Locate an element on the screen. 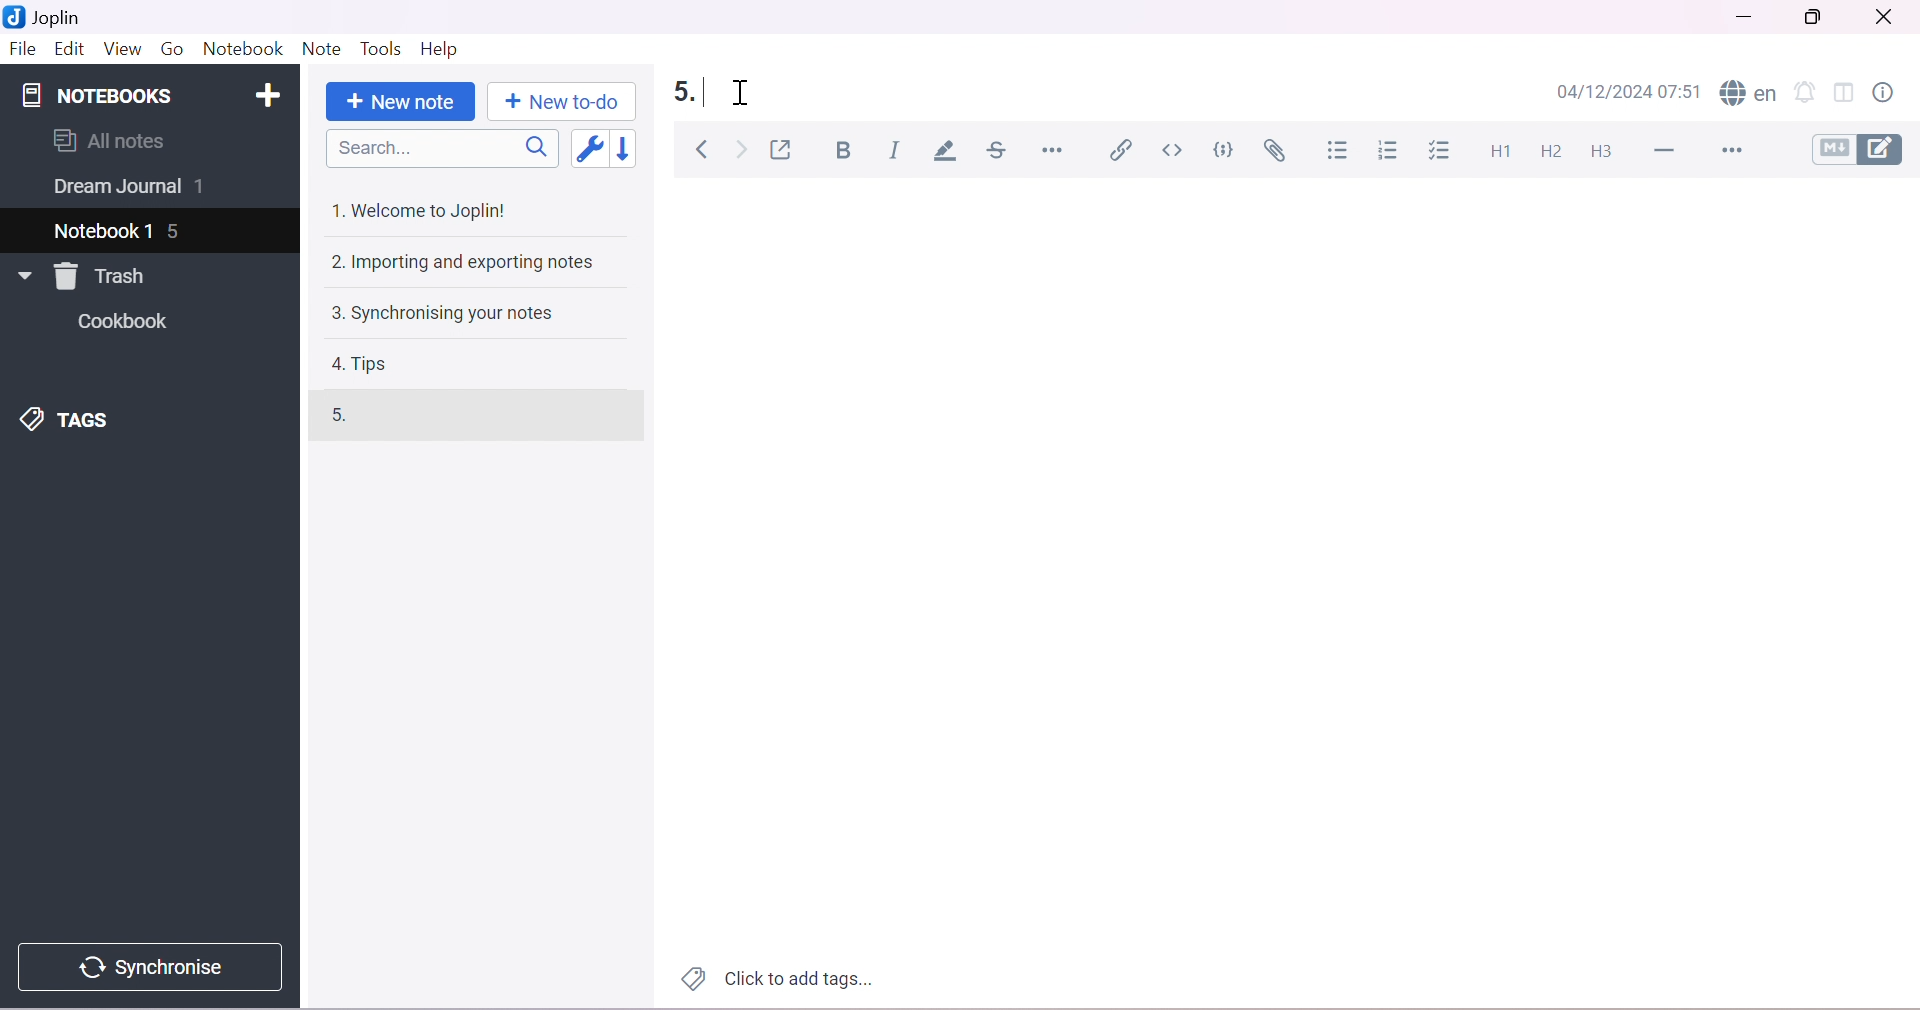  Attach file is located at coordinates (1279, 153).